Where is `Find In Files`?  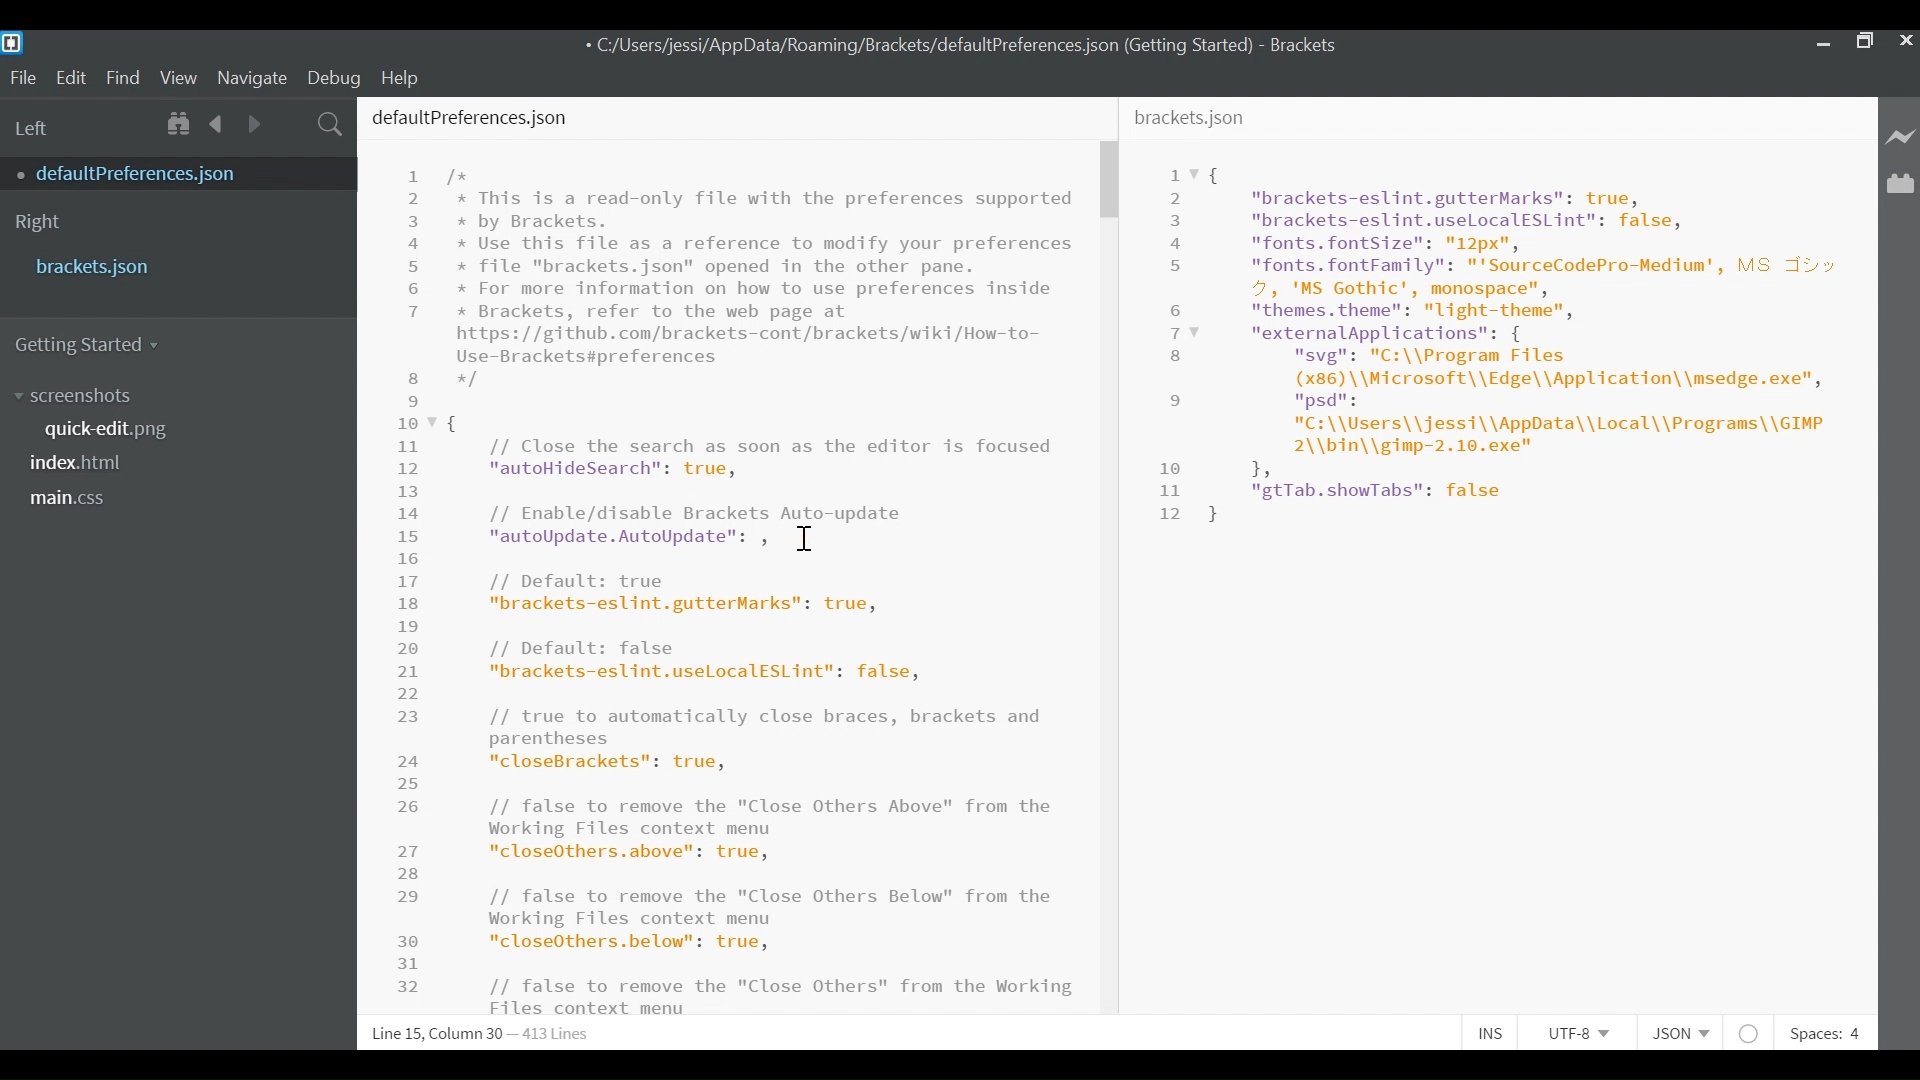
Find In Files is located at coordinates (331, 122).